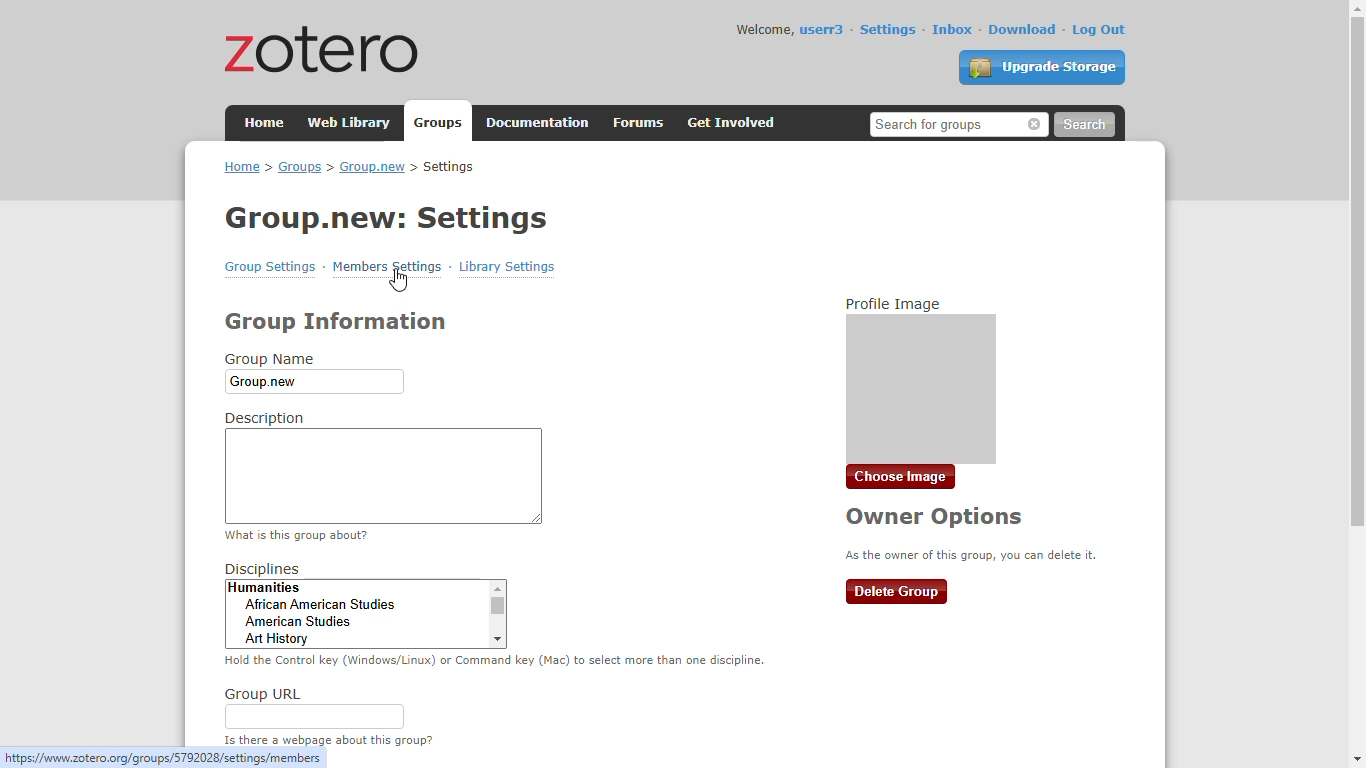 Image resolution: width=1366 pixels, height=768 pixels. I want to click on zotero, so click(323, 48).